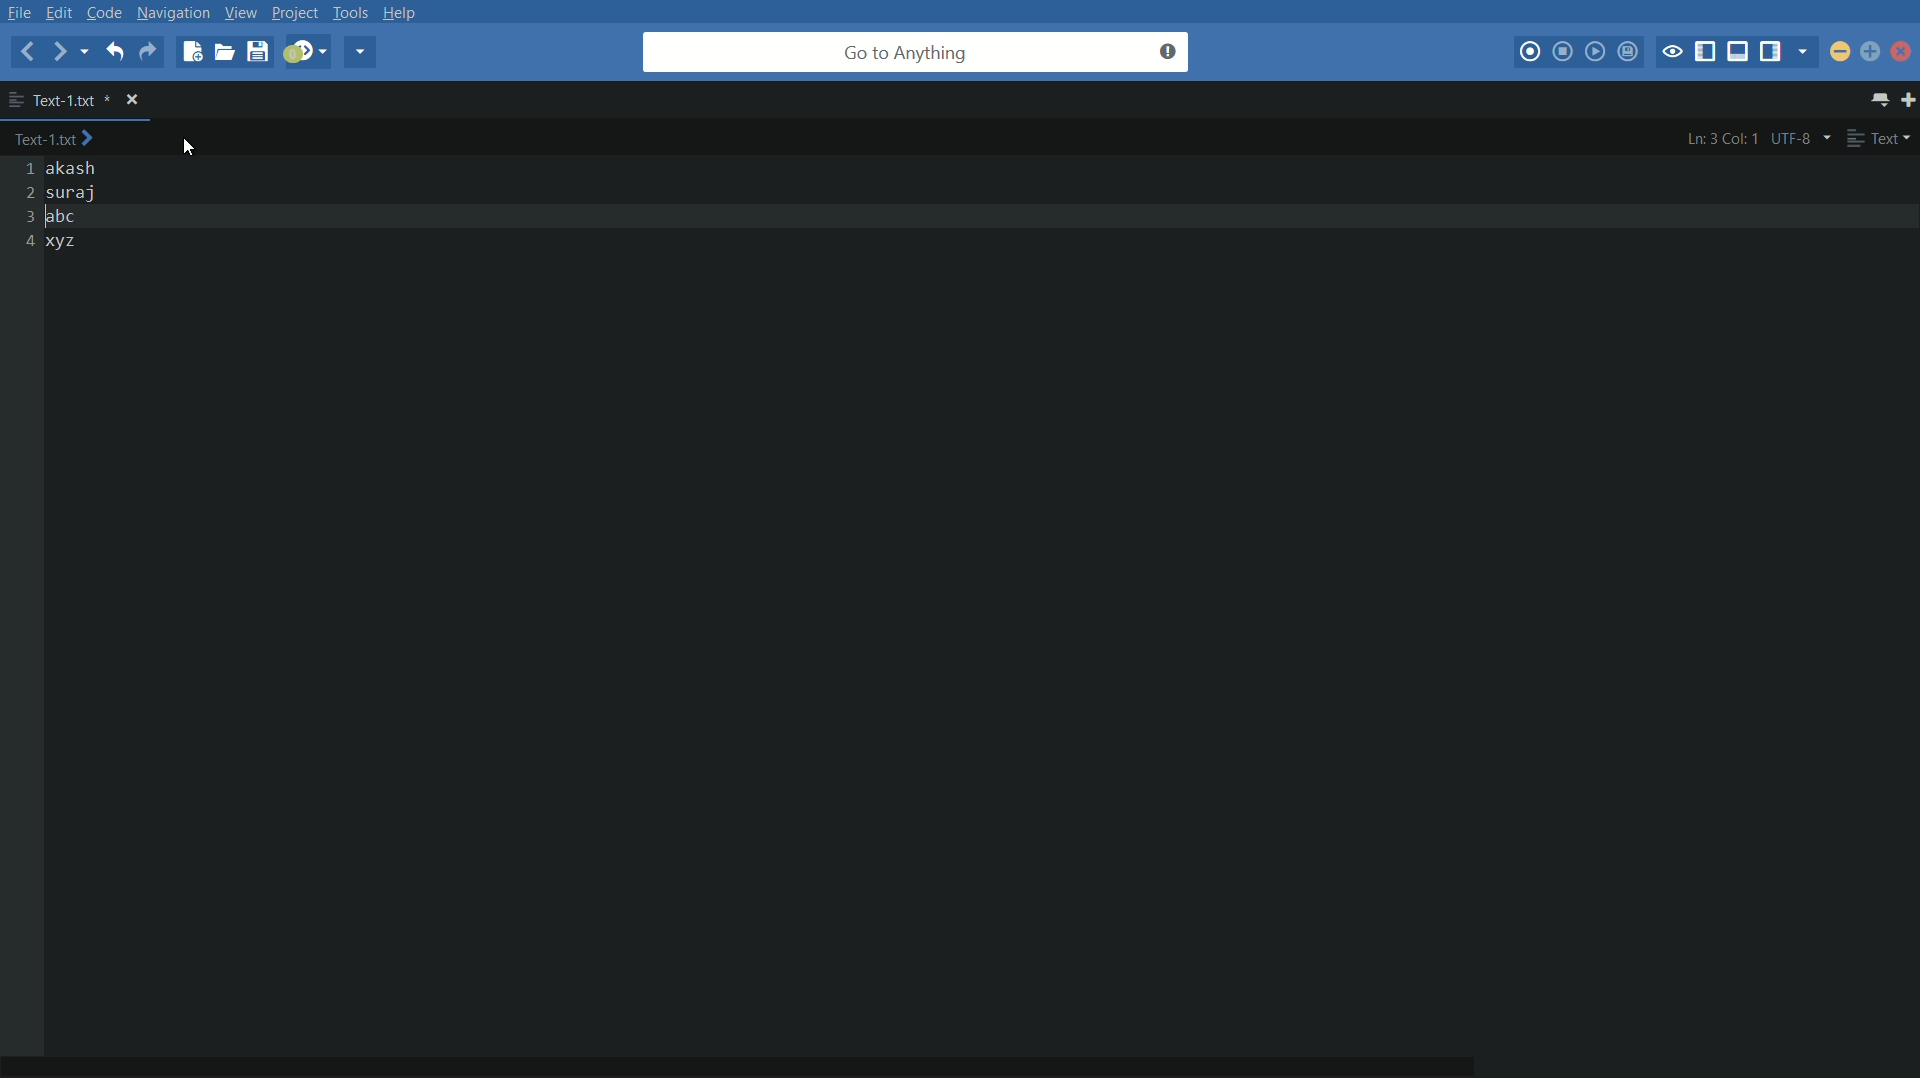 The image size is (1920, 1078). I want to click on jump to next syntax correcting result, so click(305, 51).